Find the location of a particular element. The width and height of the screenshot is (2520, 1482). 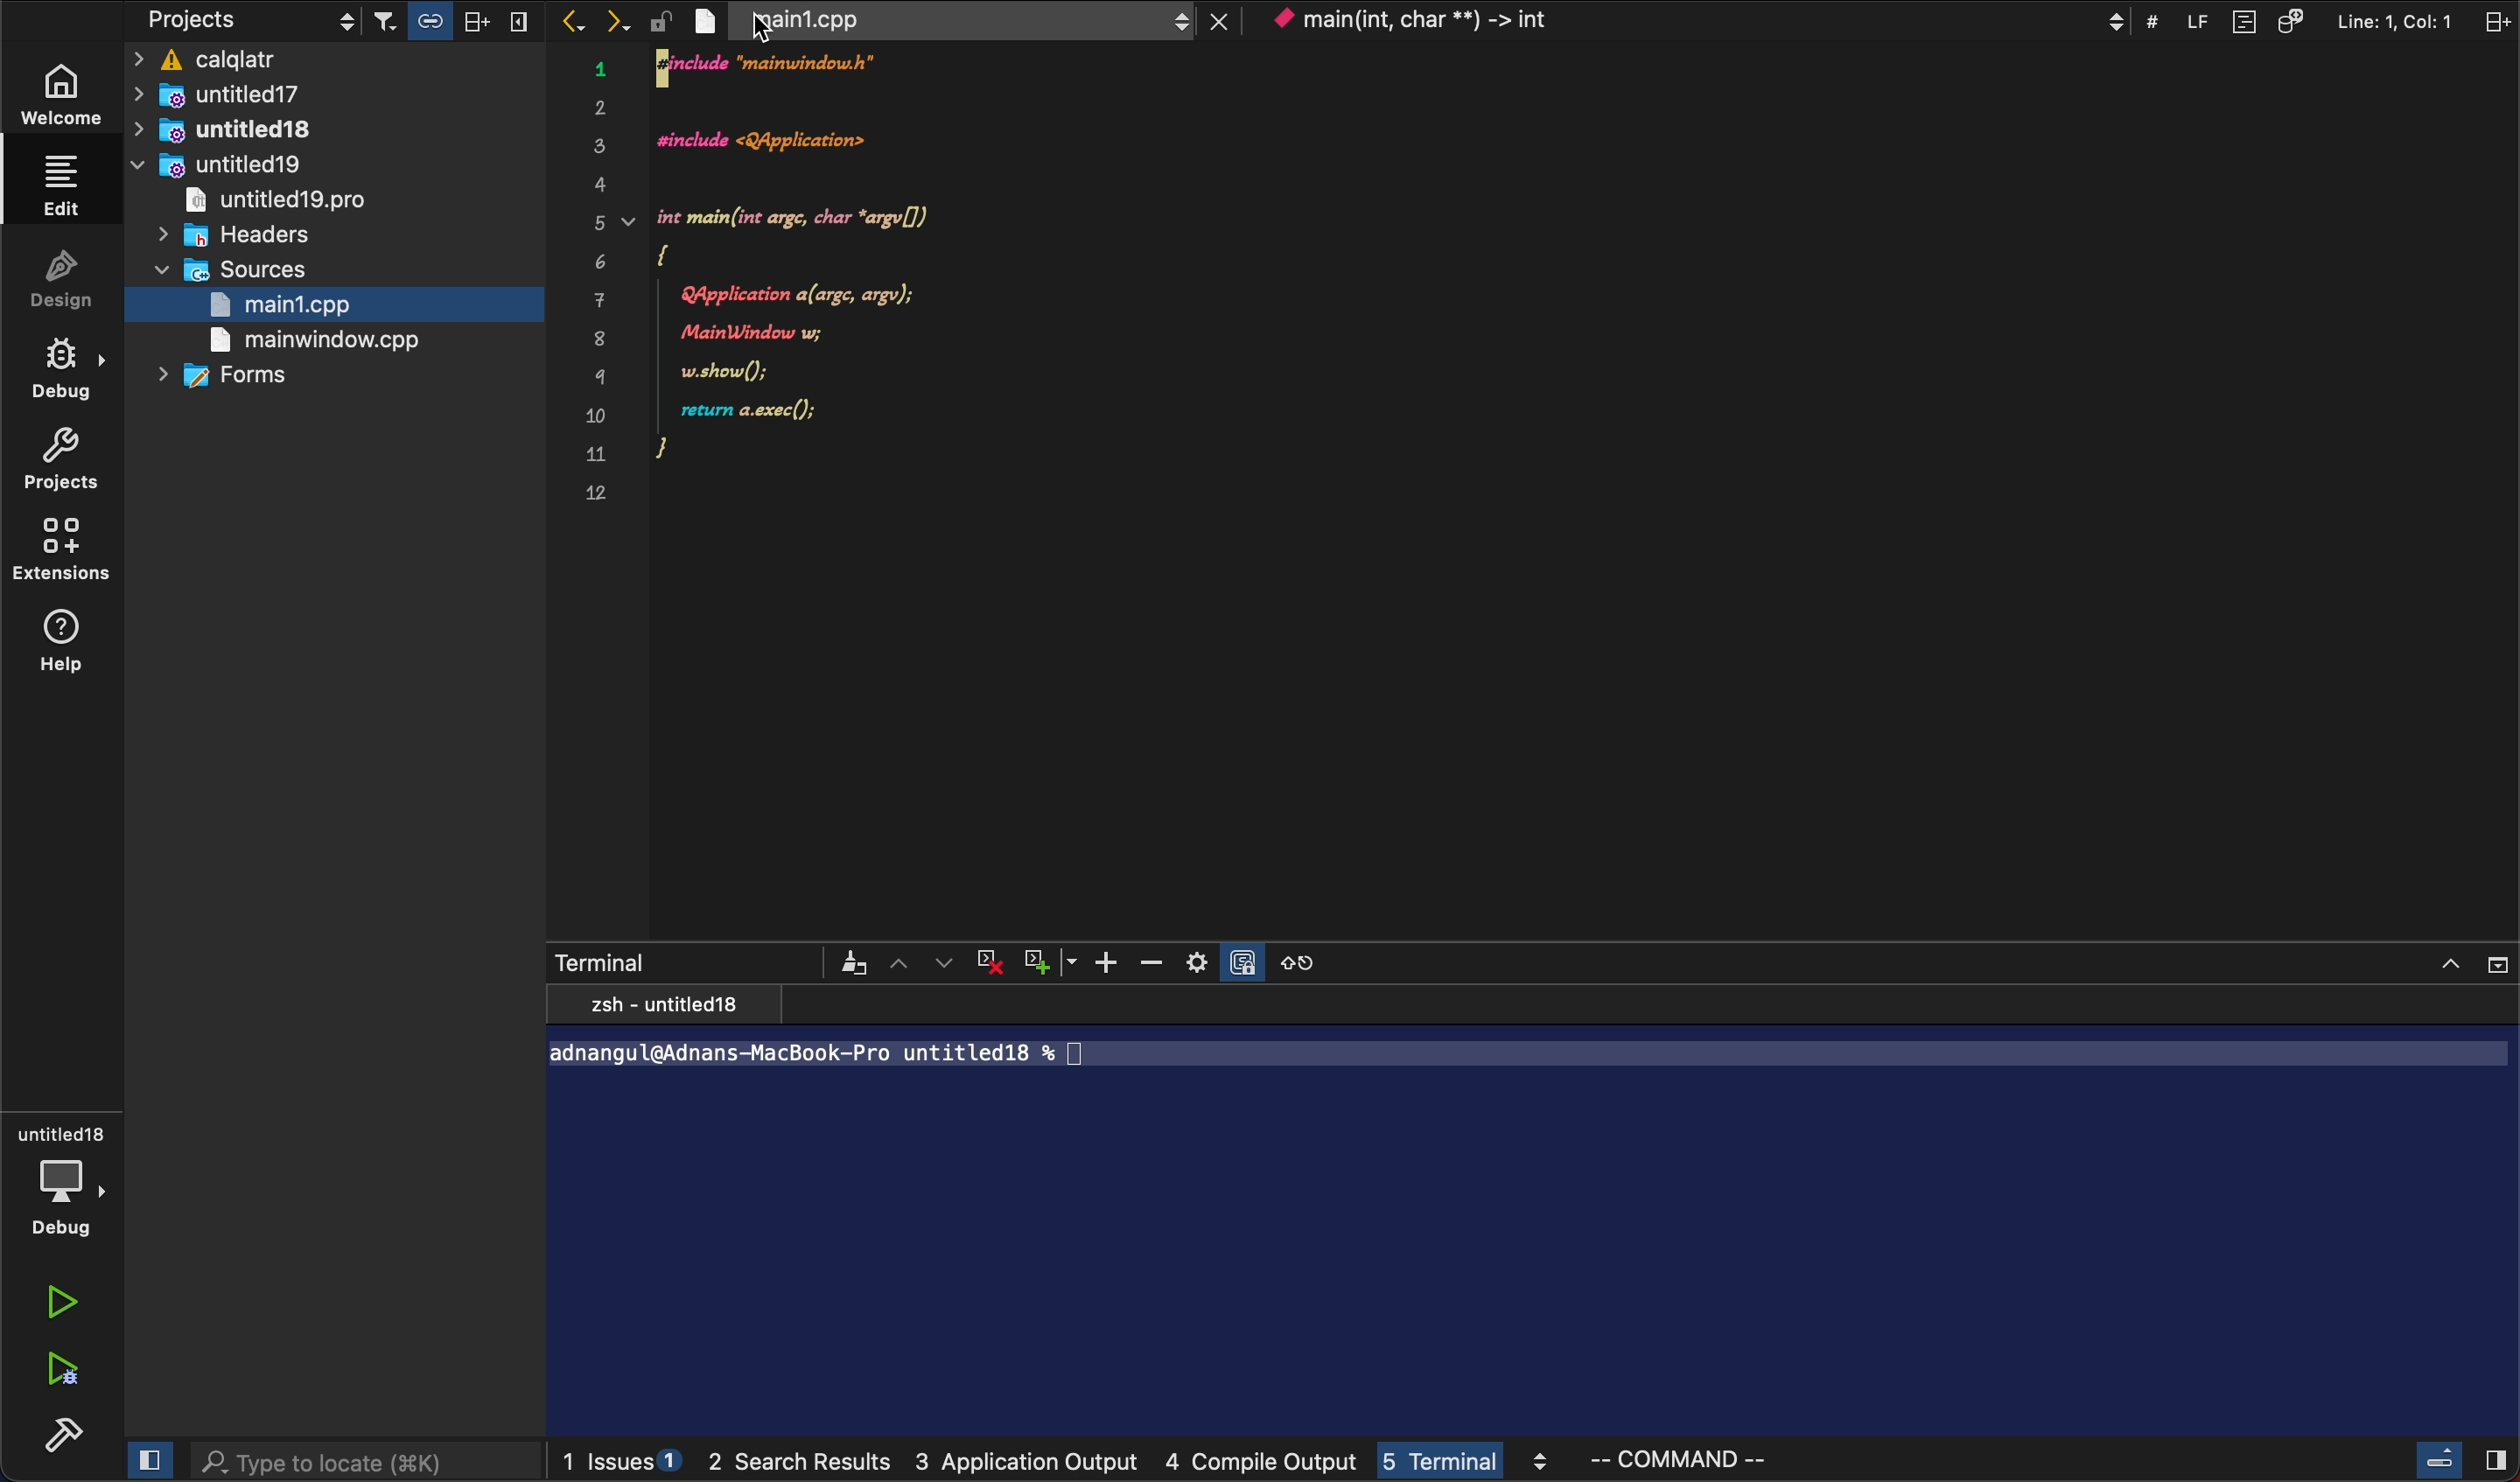

plus is located at coordinates (1053, 962).